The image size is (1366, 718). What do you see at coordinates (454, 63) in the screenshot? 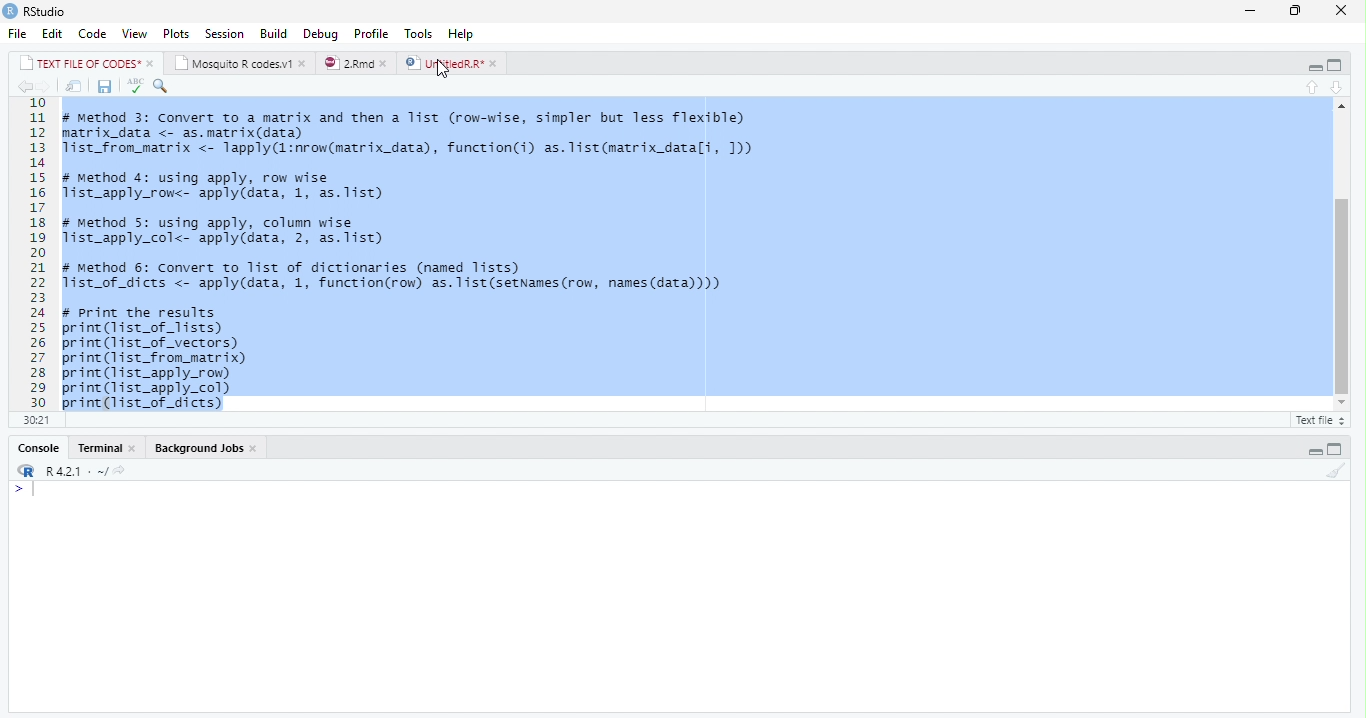
I see `UntitiedR.R*` at bounding box center [454, 63].